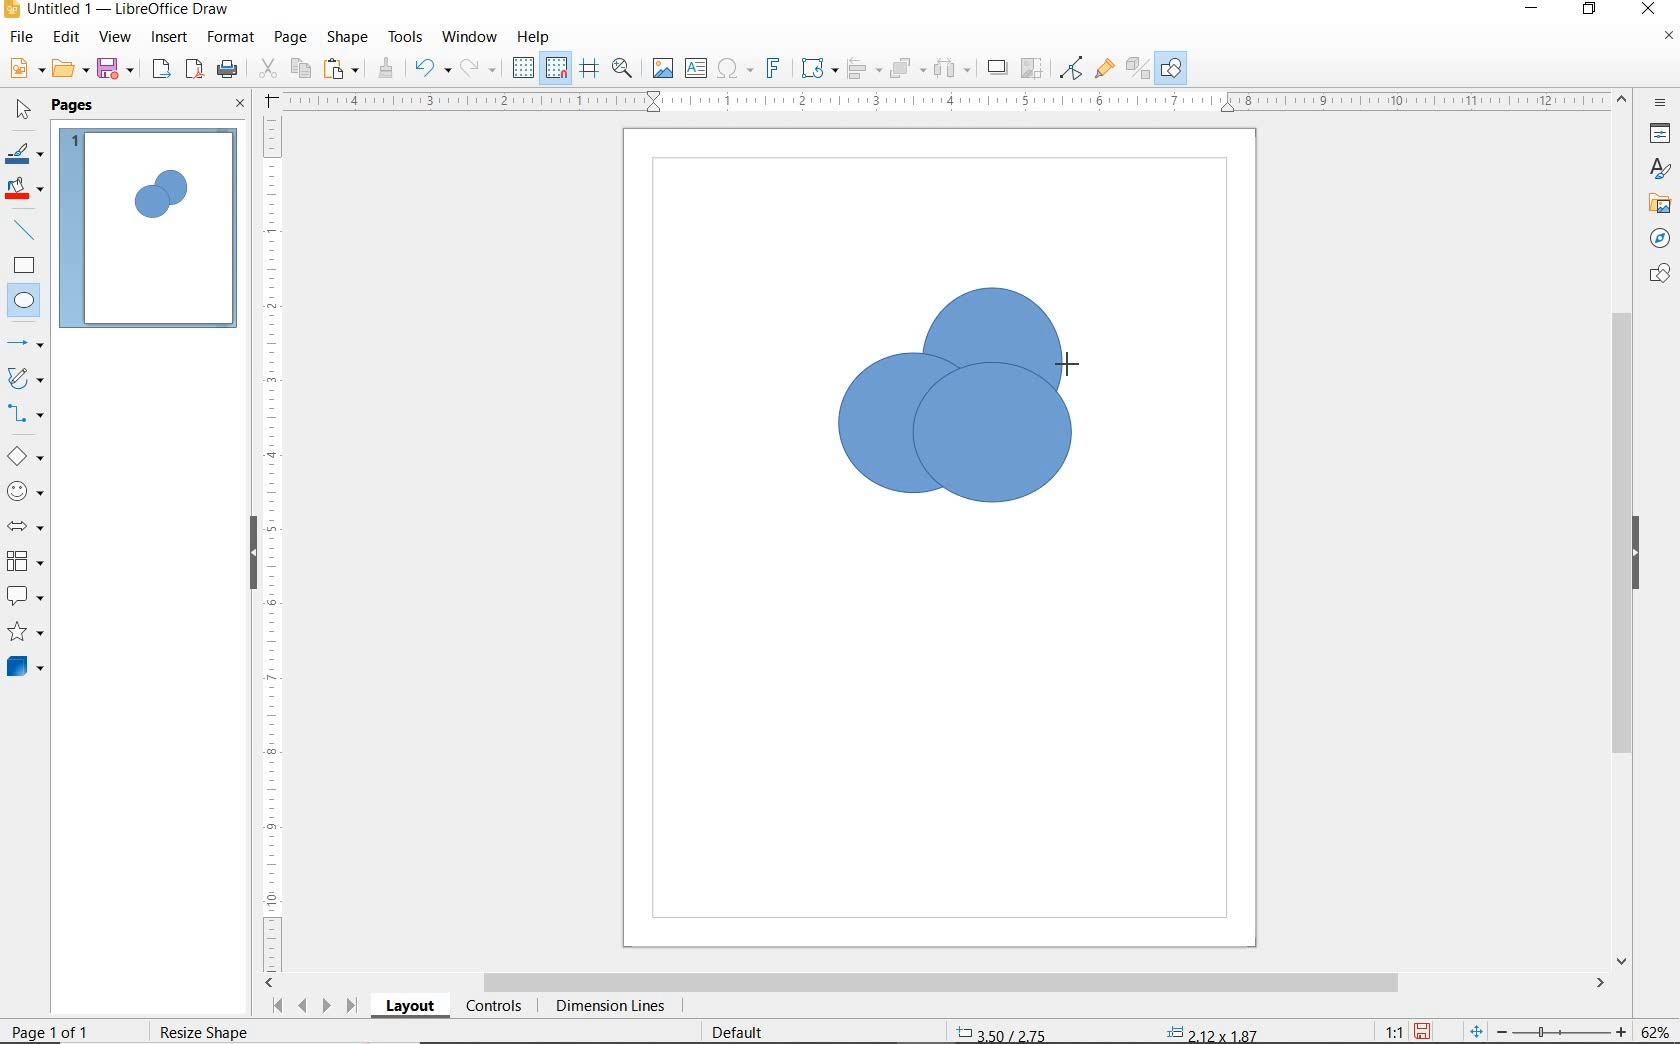 The image size is (1680, 1044). Describe the element at coordinates (1641, 553) in the screenshot. I see `HIDE` at that location.